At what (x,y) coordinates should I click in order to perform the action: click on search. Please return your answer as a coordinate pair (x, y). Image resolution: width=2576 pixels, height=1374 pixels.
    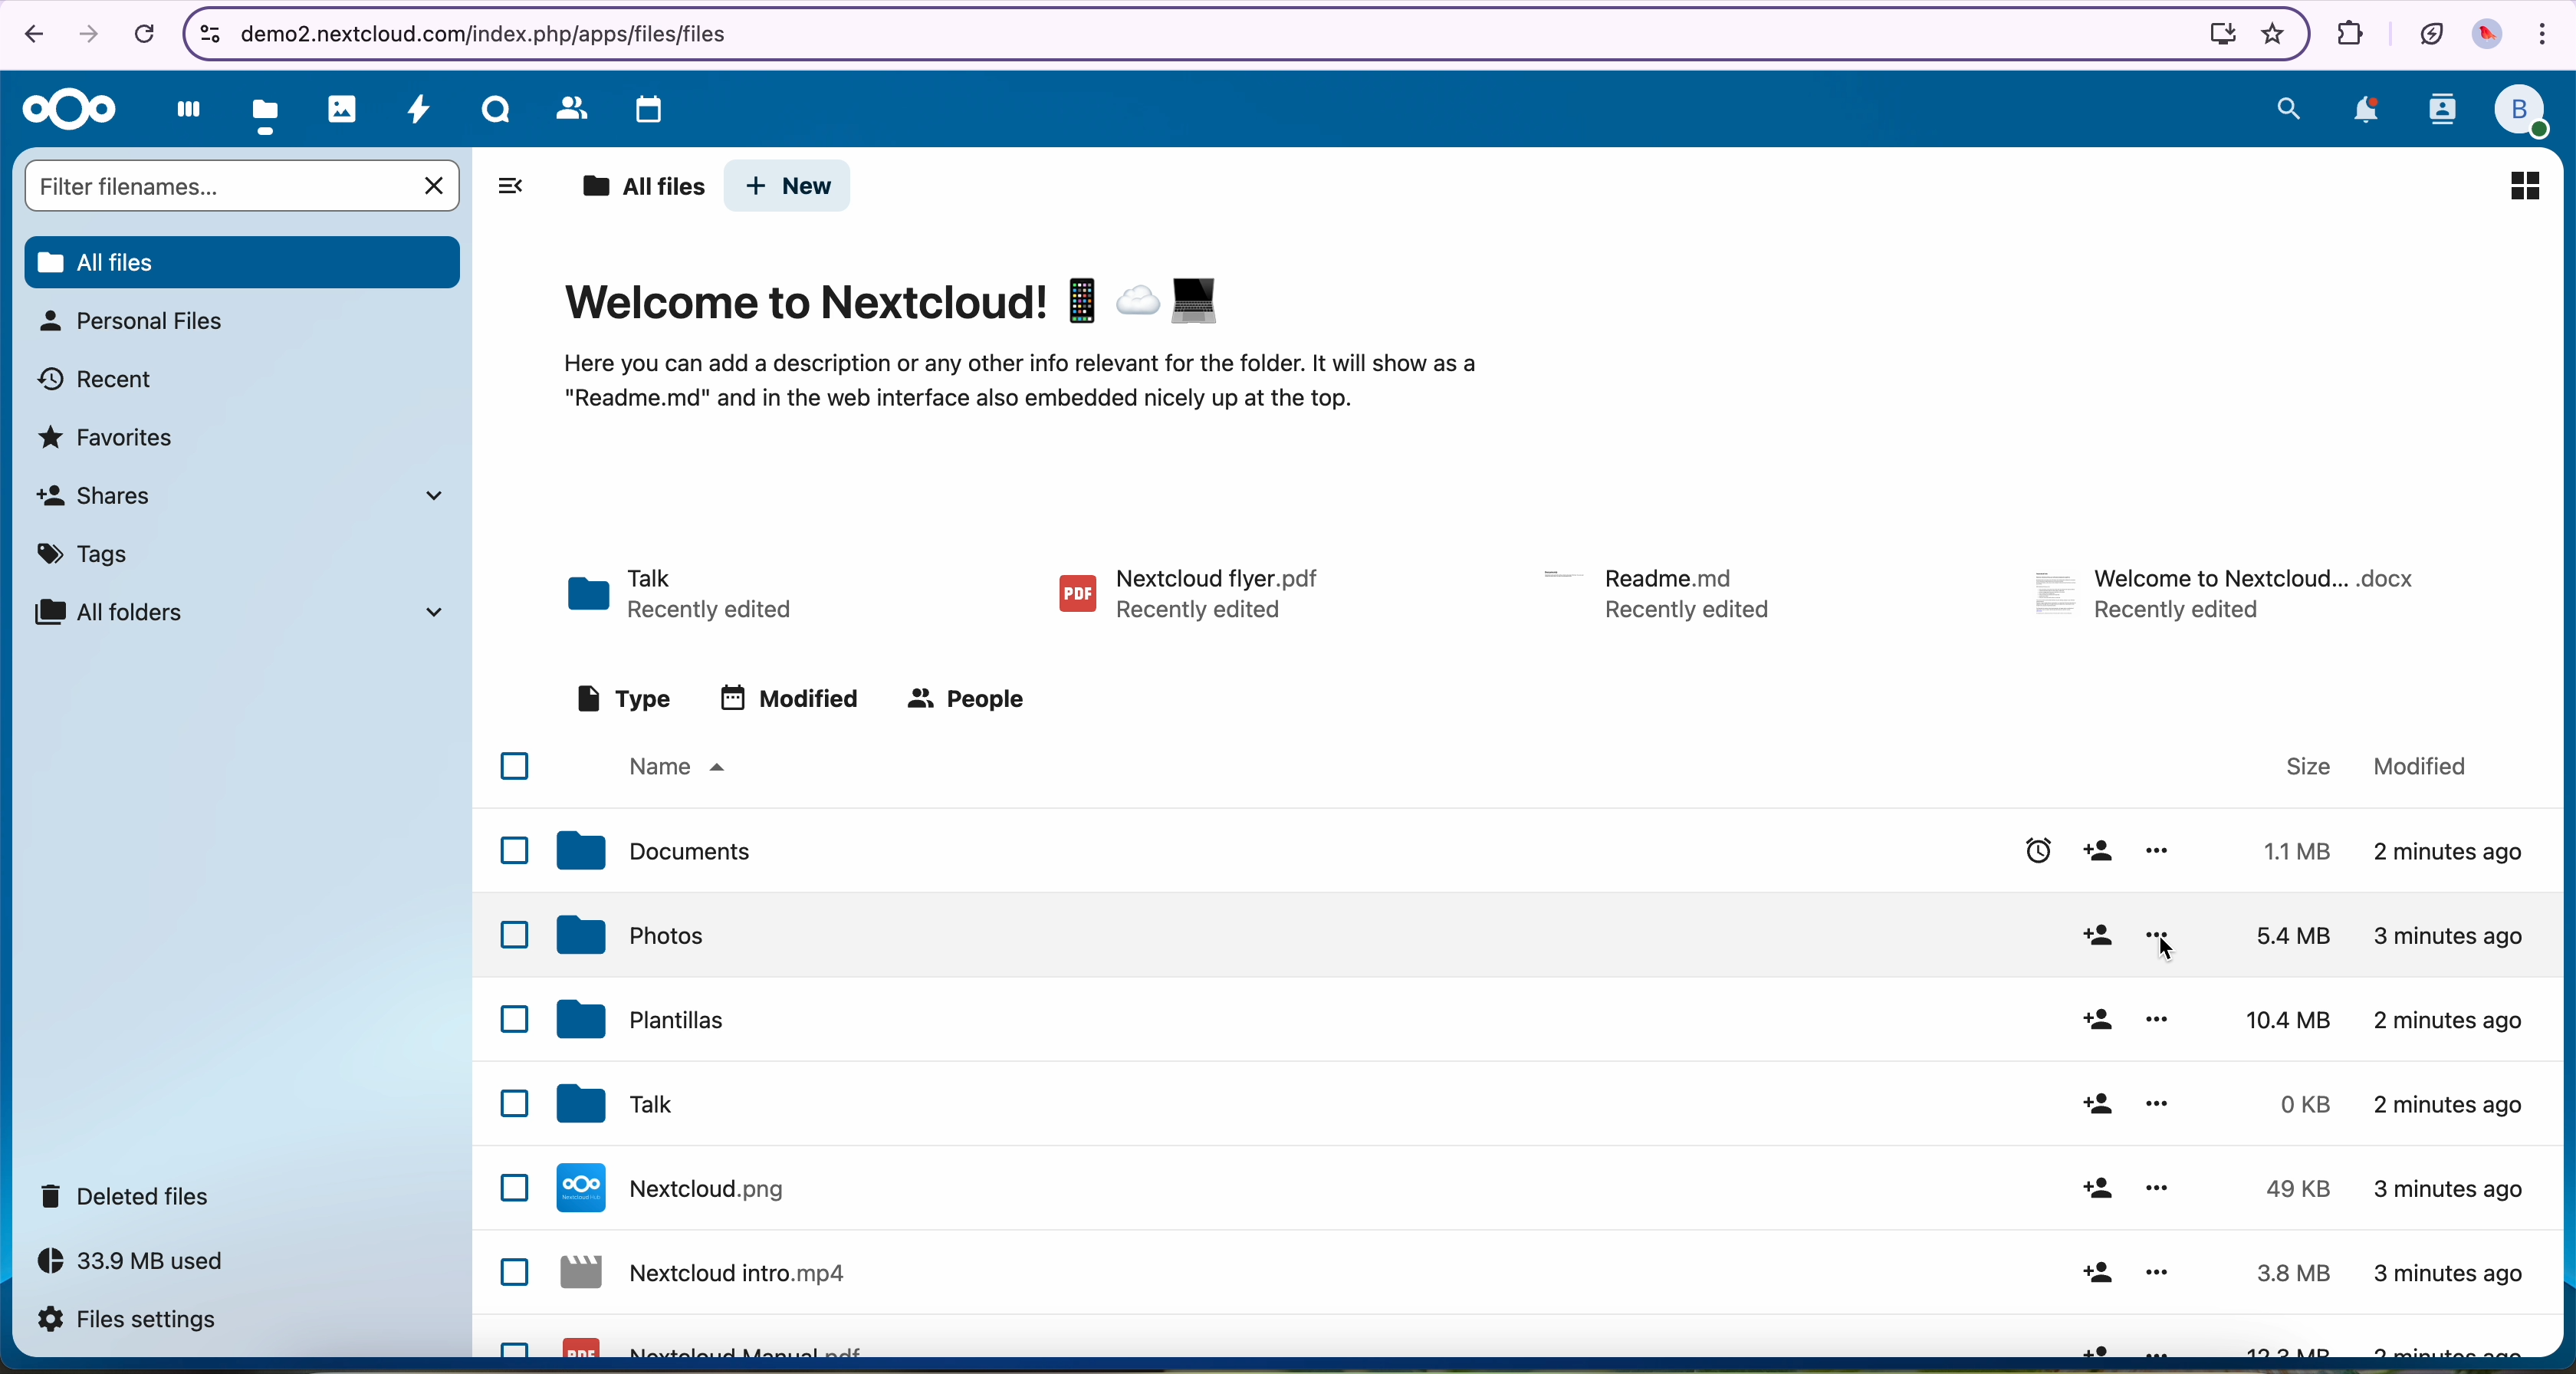
    Looking at the image, I should click on (2286, 107).